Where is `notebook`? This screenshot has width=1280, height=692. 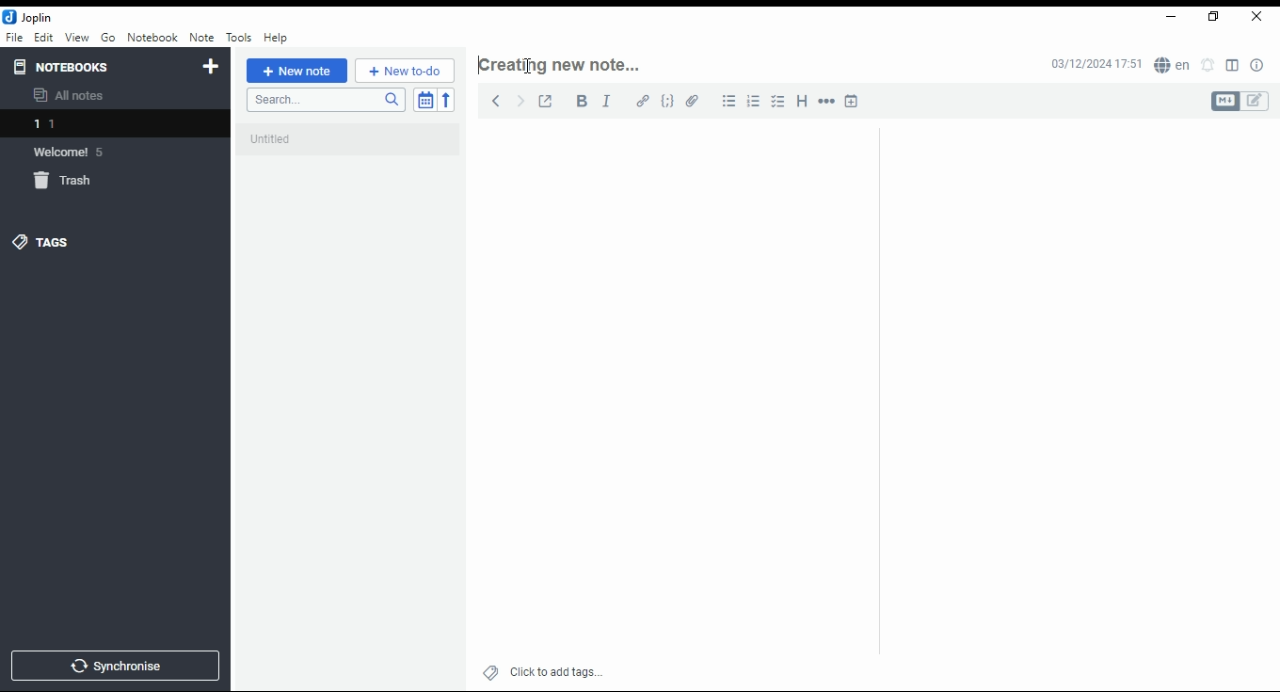
notebook is located at coordinates (152, 37).